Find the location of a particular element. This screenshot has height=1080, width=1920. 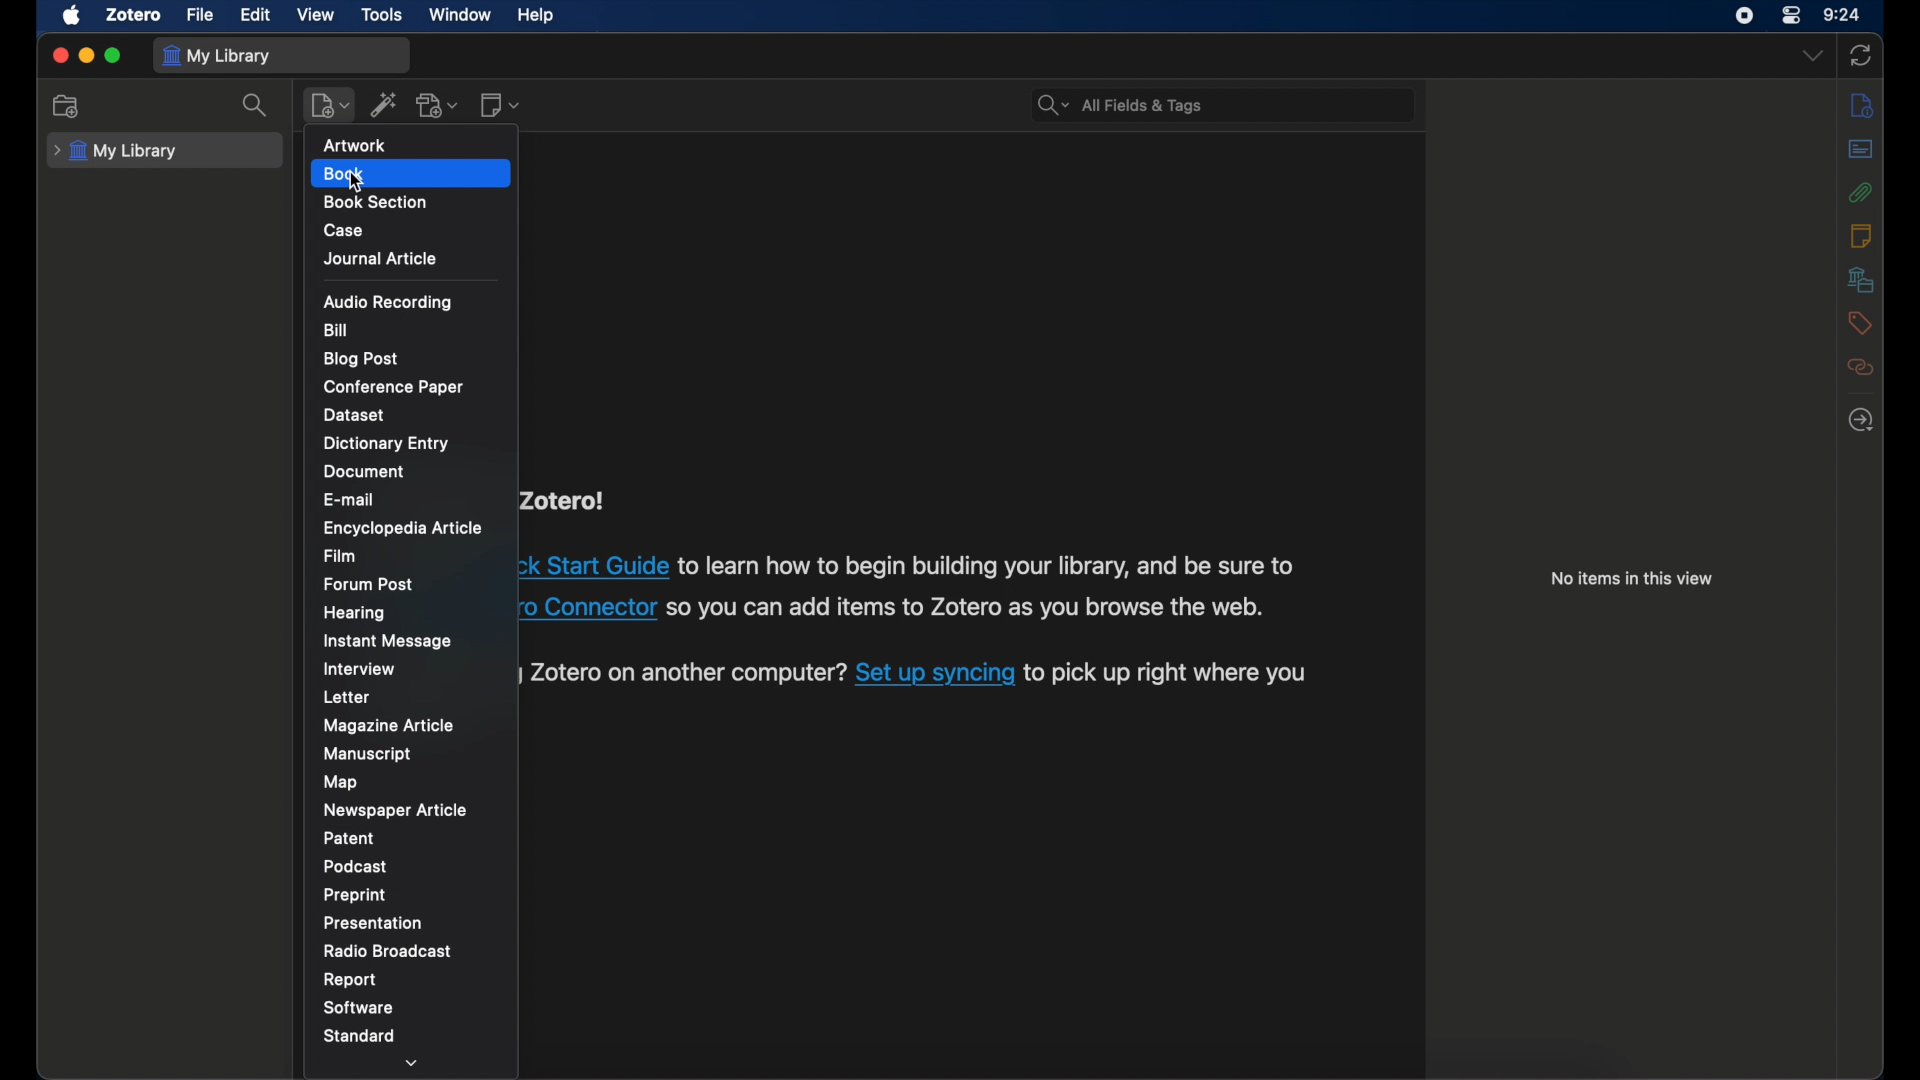

blog post is located at coordinates (361, 360).